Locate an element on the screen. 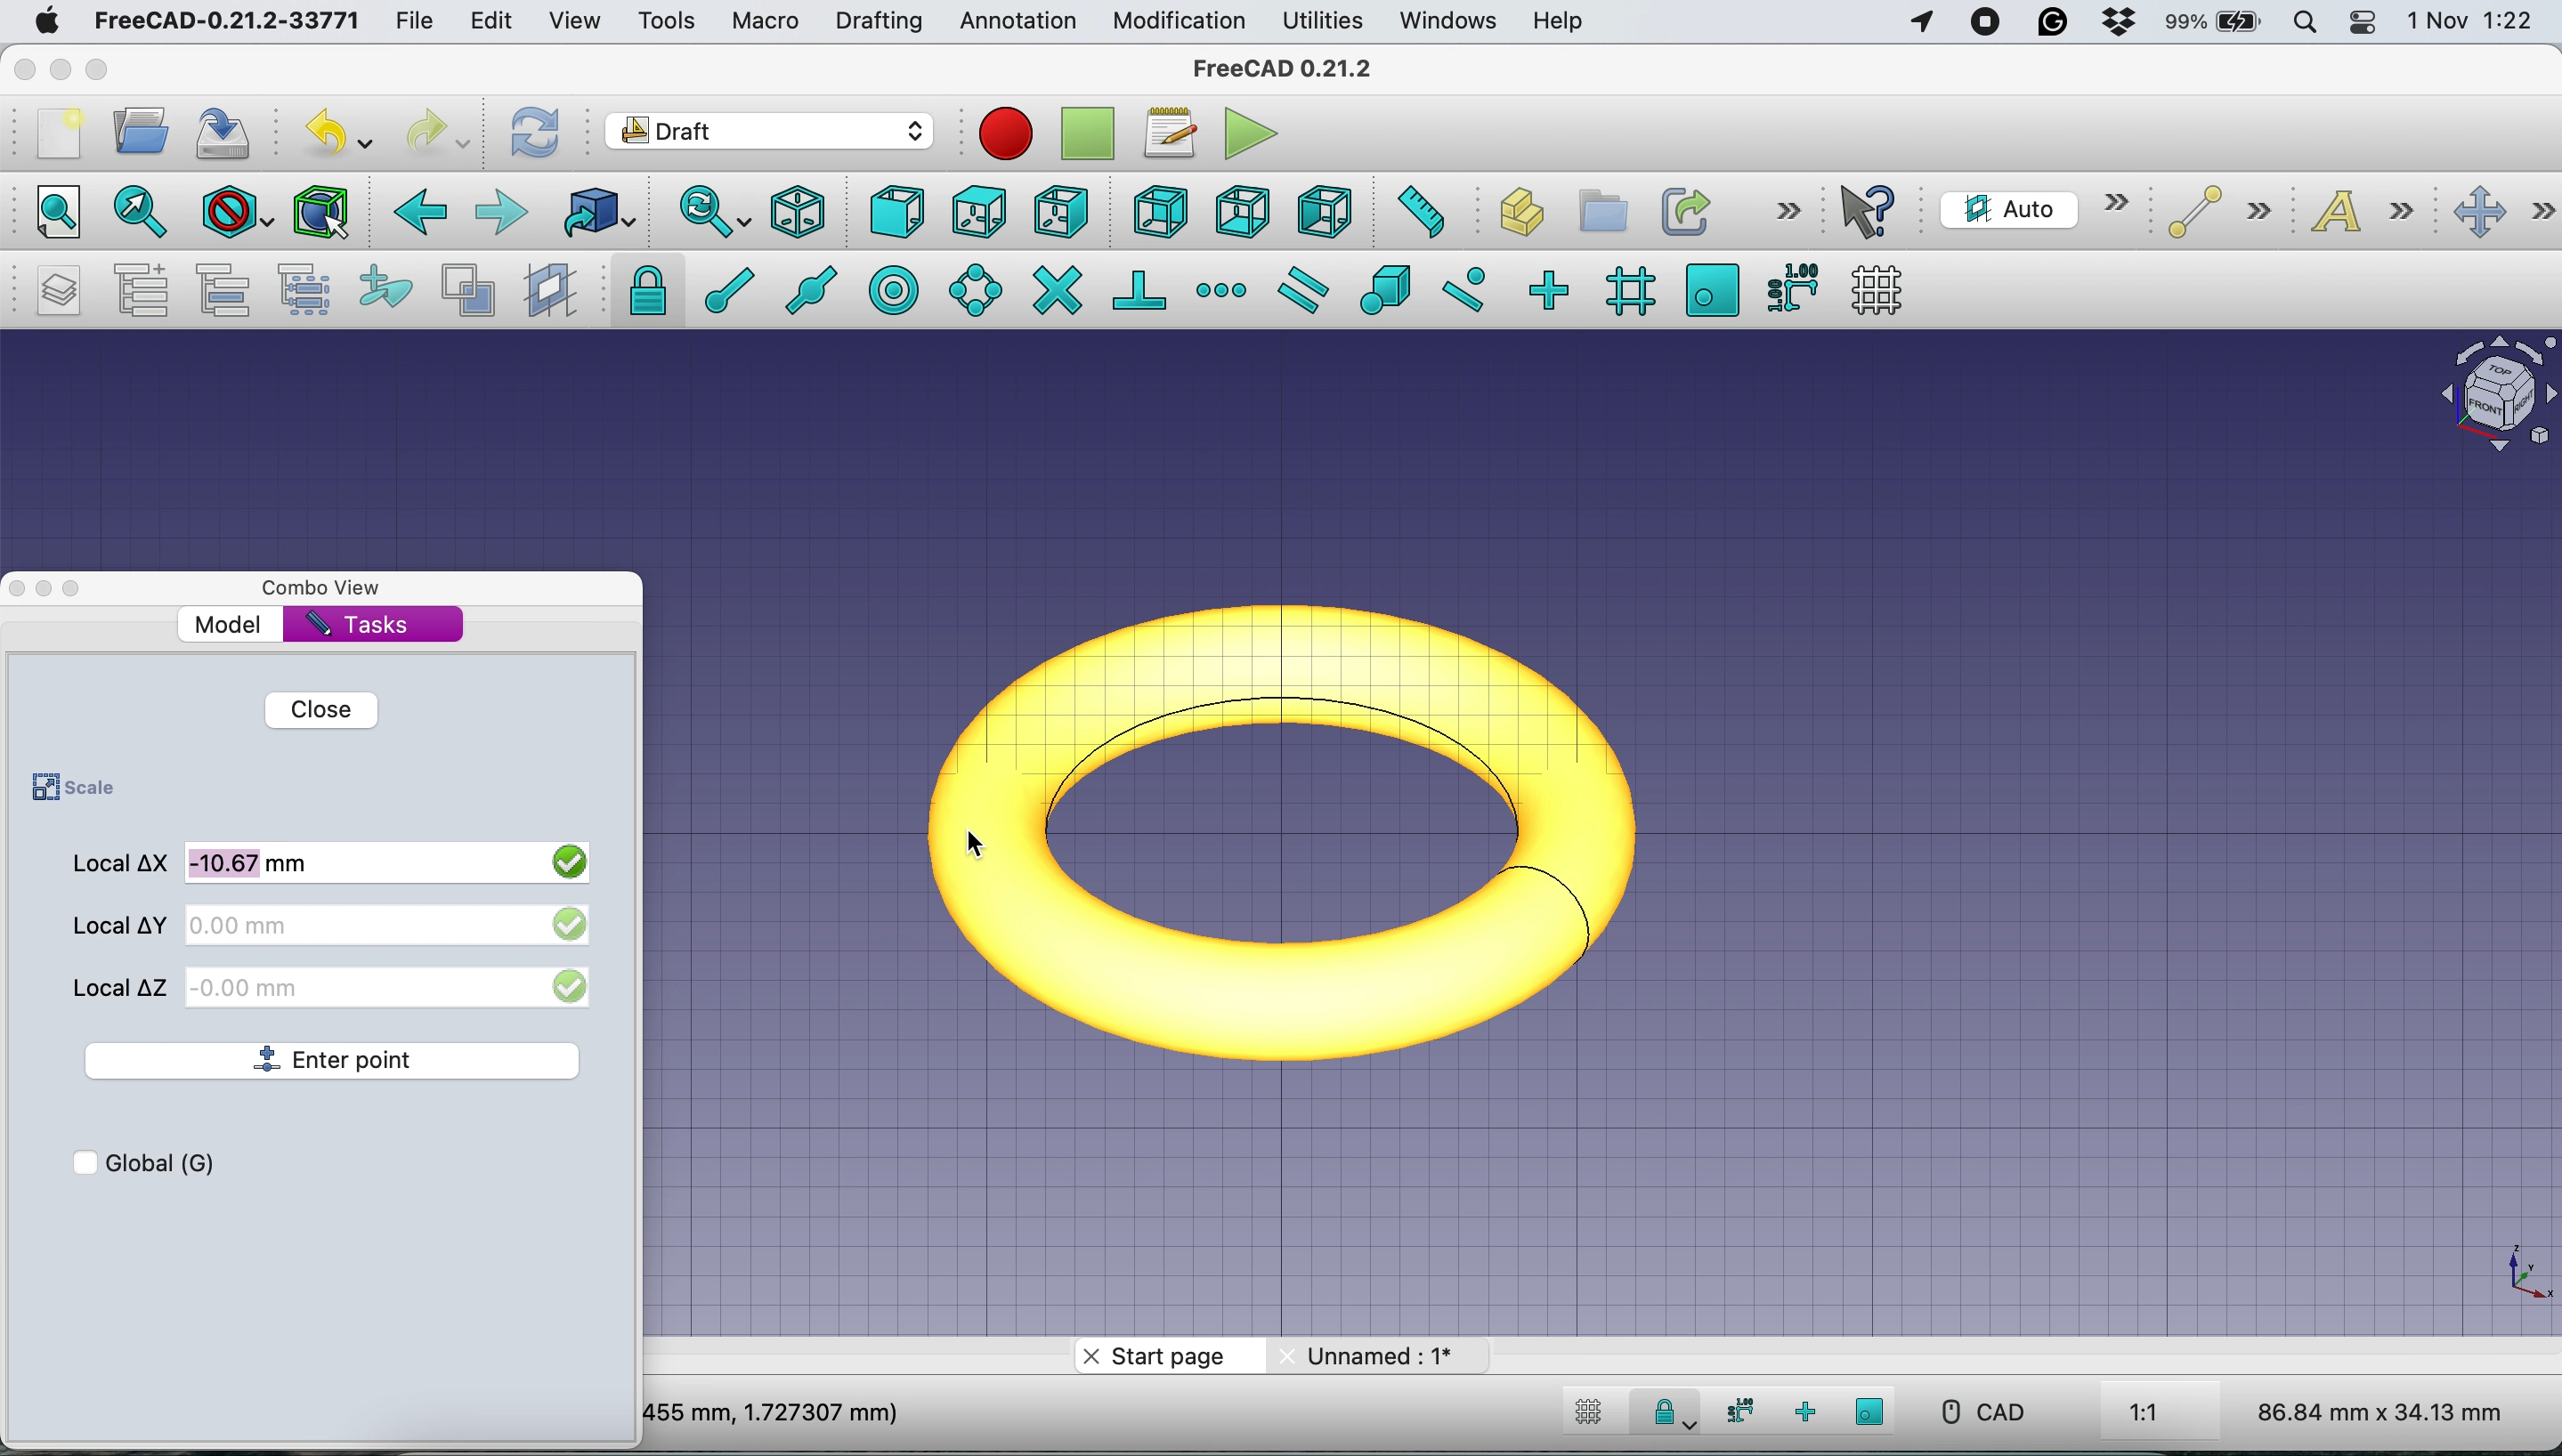 The width and height of the screenshot is (2562, 1456). tools is located at coordinates (660, 19).